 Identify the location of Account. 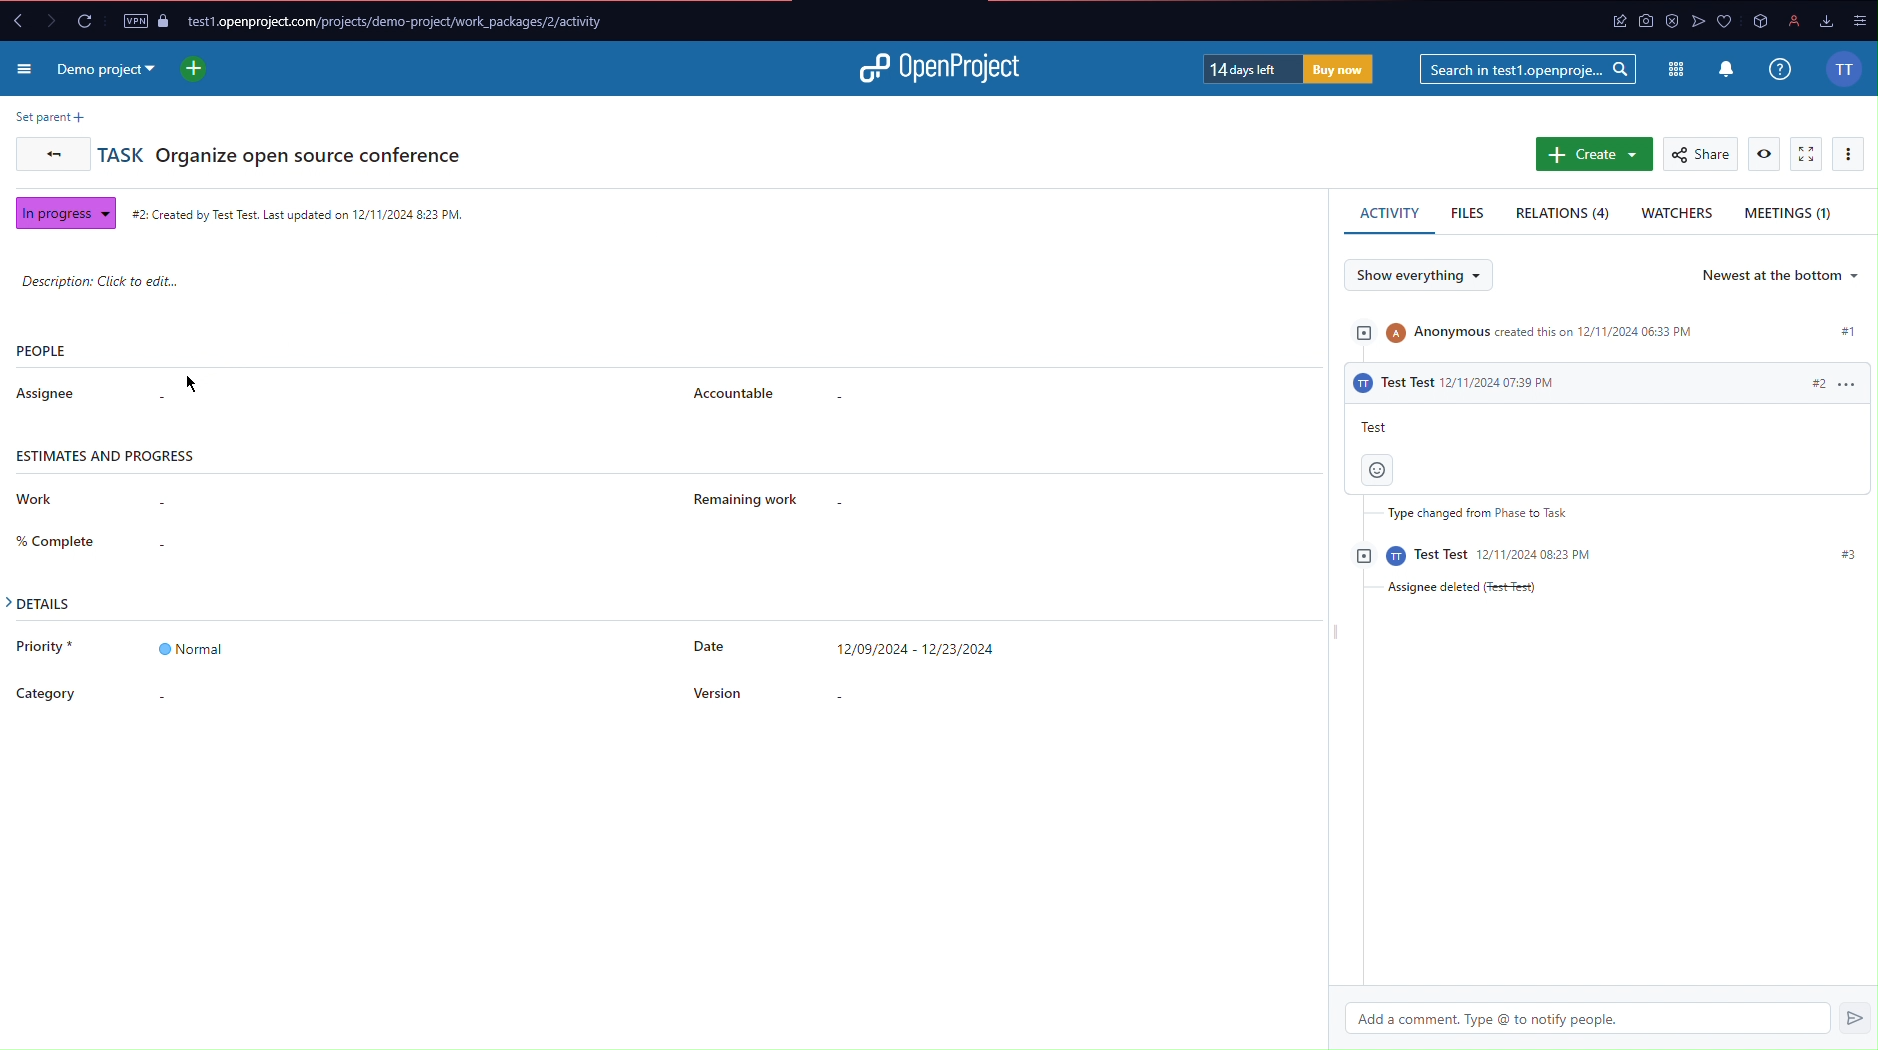
(1847, 67).